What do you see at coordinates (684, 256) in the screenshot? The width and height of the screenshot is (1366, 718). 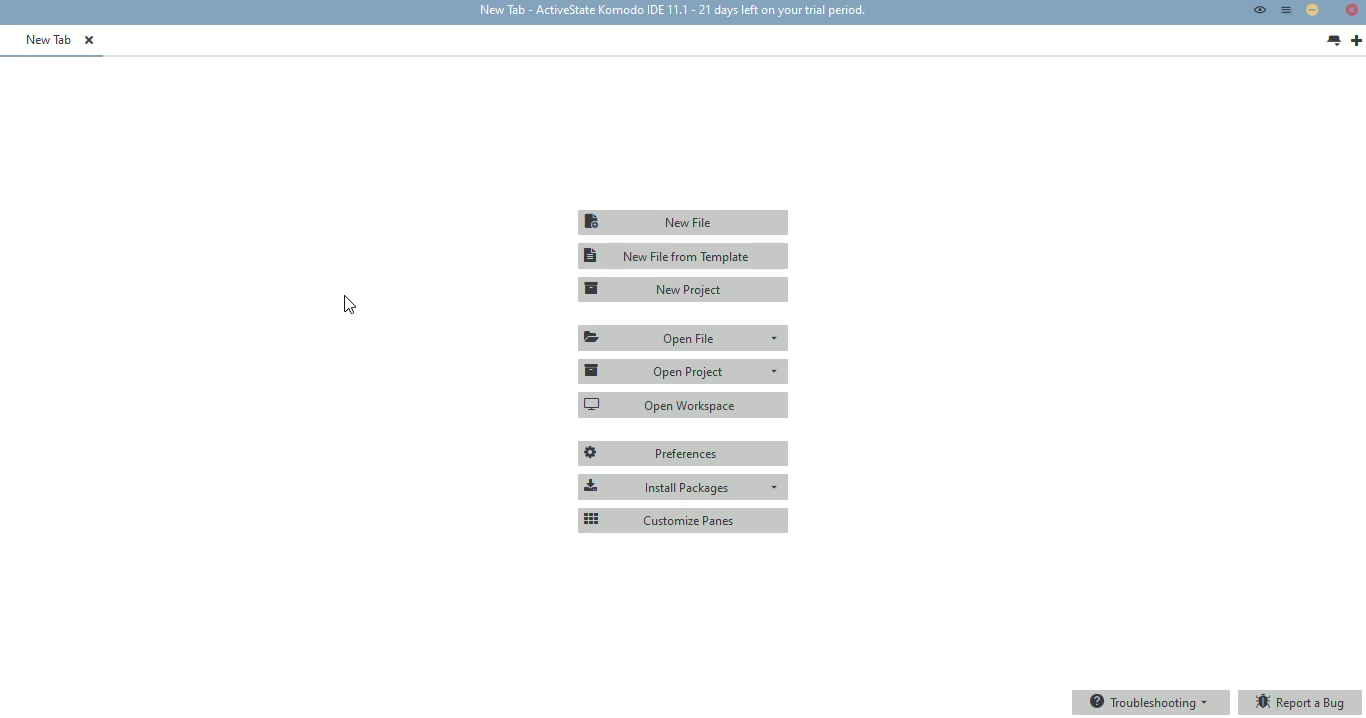 I see `new file from template` at bounding box center [684, 256].